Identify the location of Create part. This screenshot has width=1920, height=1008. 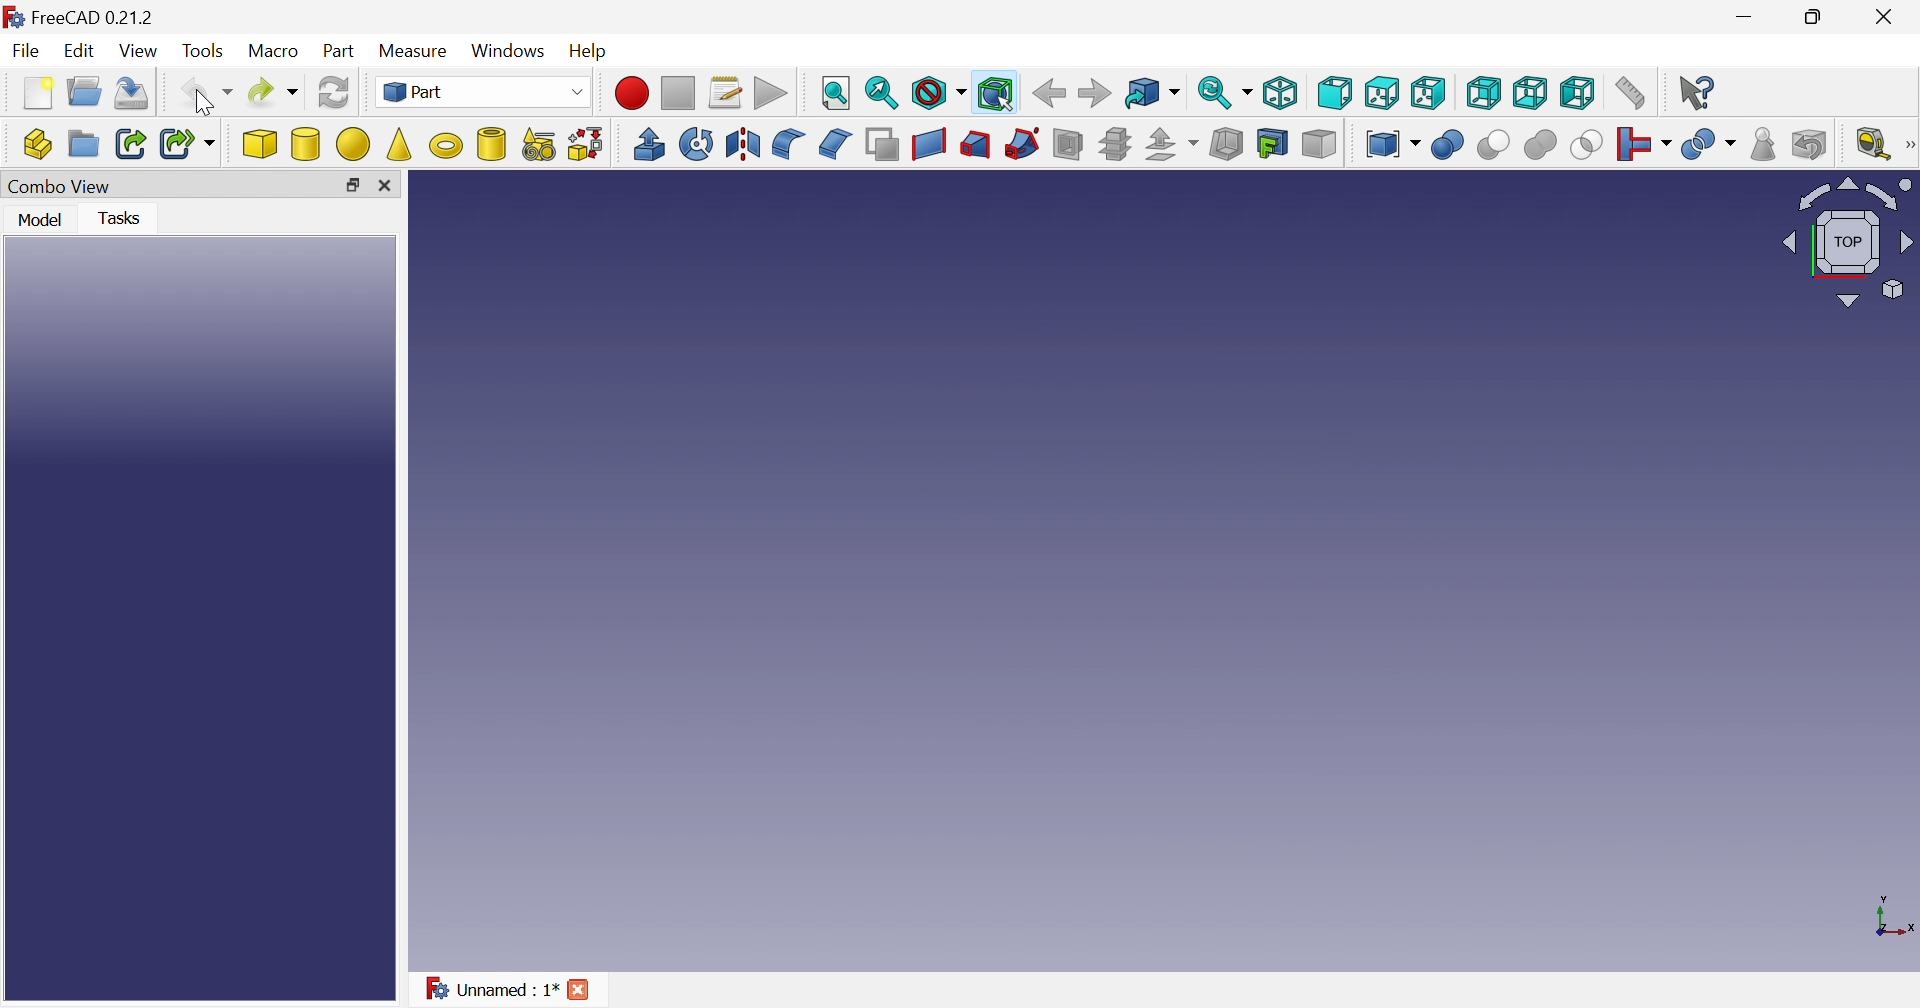
(36, 143).